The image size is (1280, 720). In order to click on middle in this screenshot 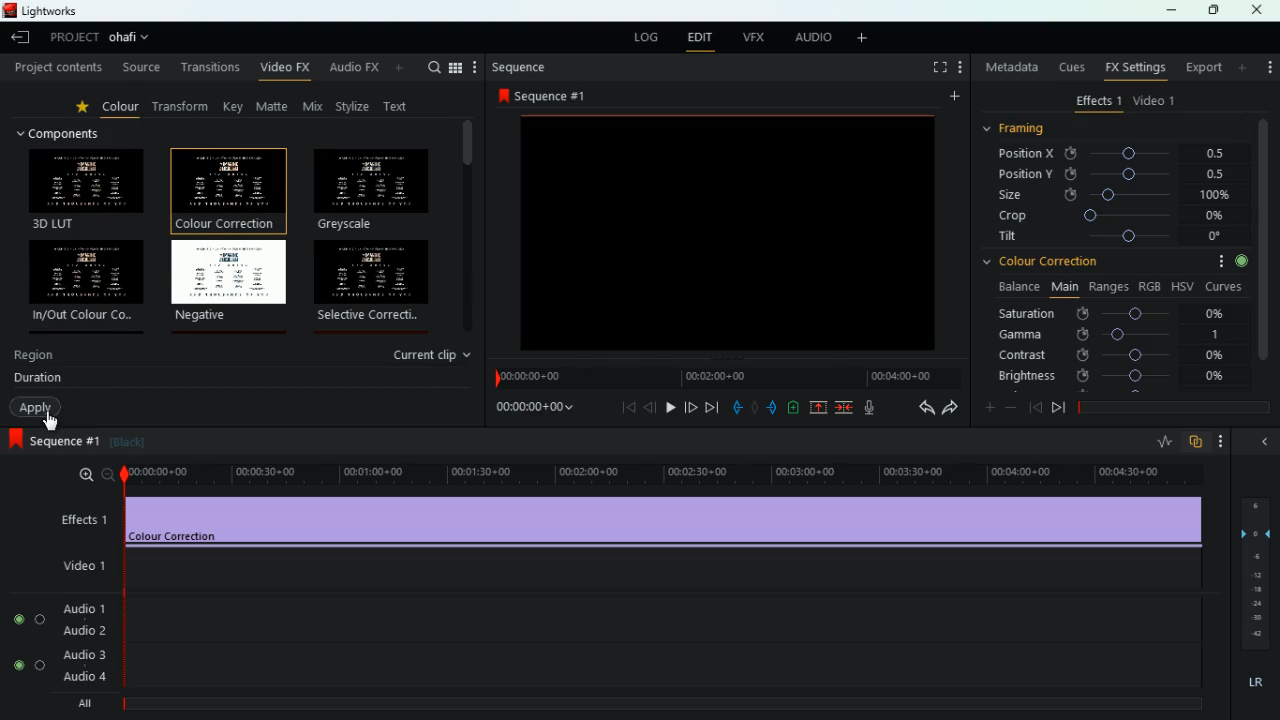, I will do `click(750, 406)`.